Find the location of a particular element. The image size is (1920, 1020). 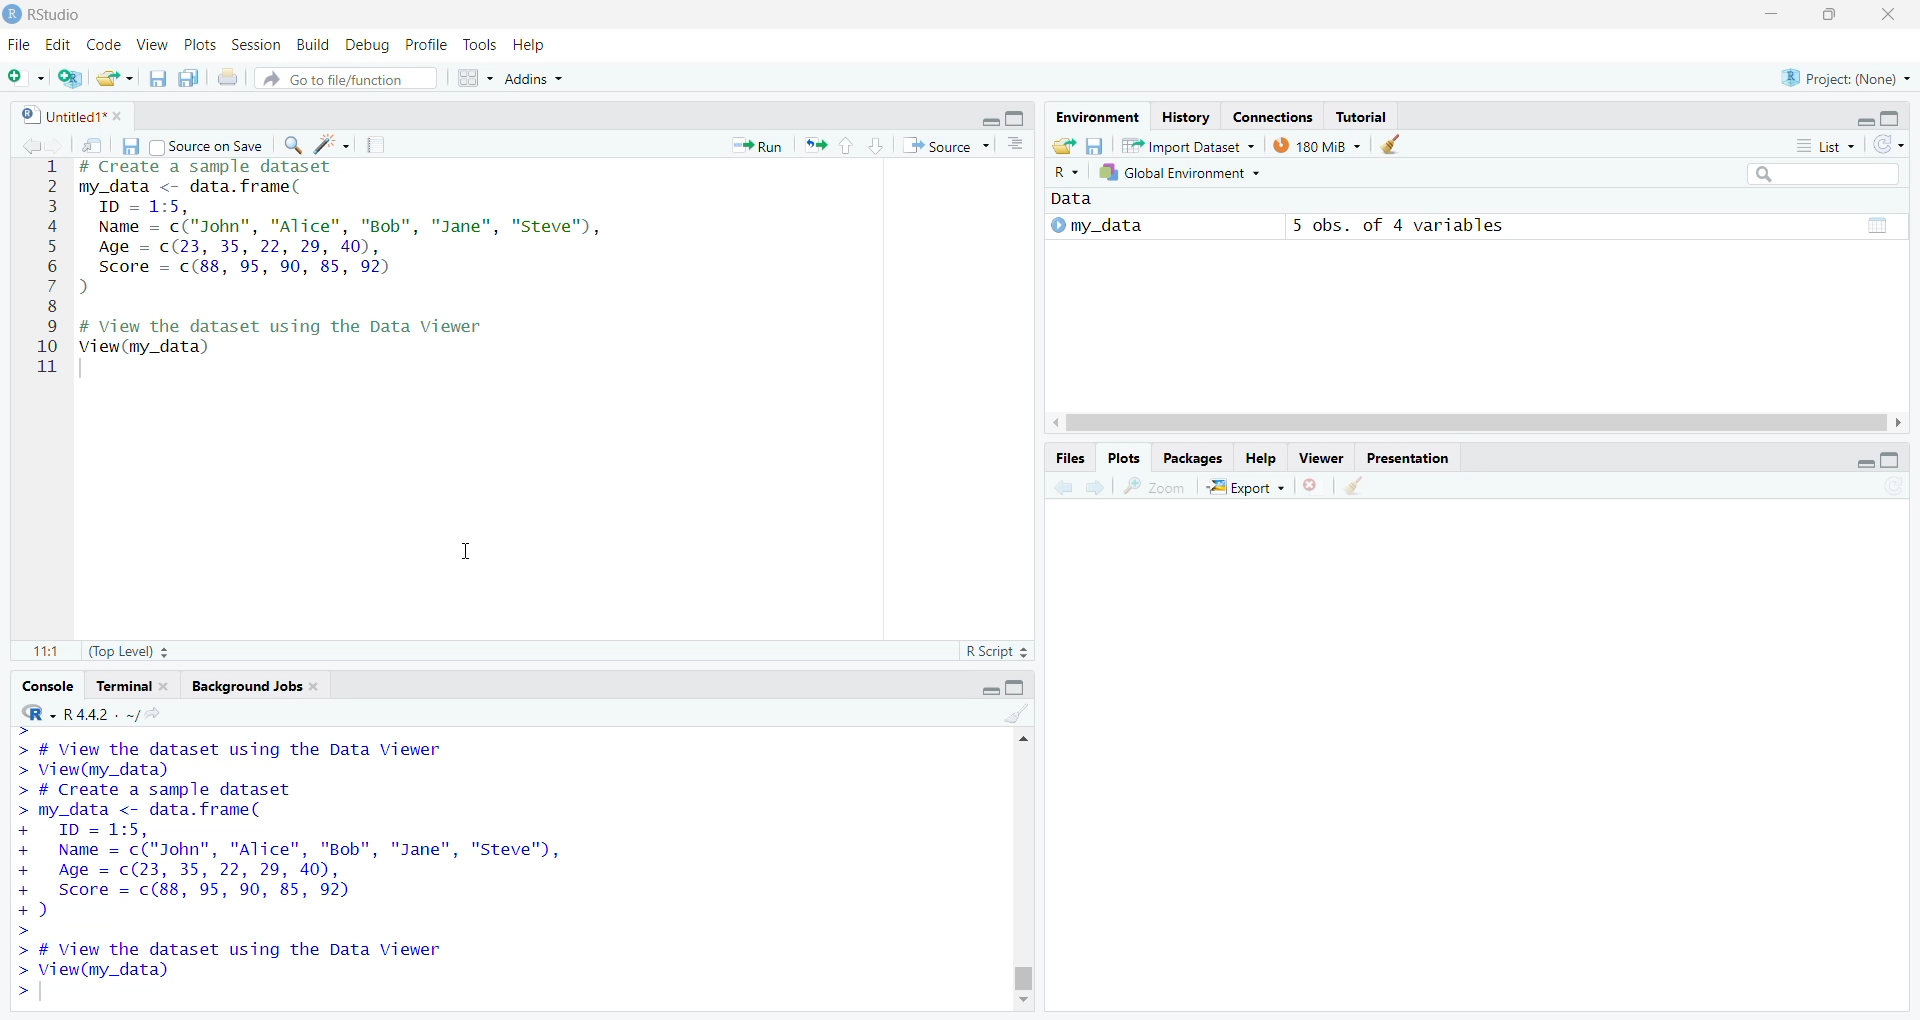

Viewer is located at coordinates (1319, 458).